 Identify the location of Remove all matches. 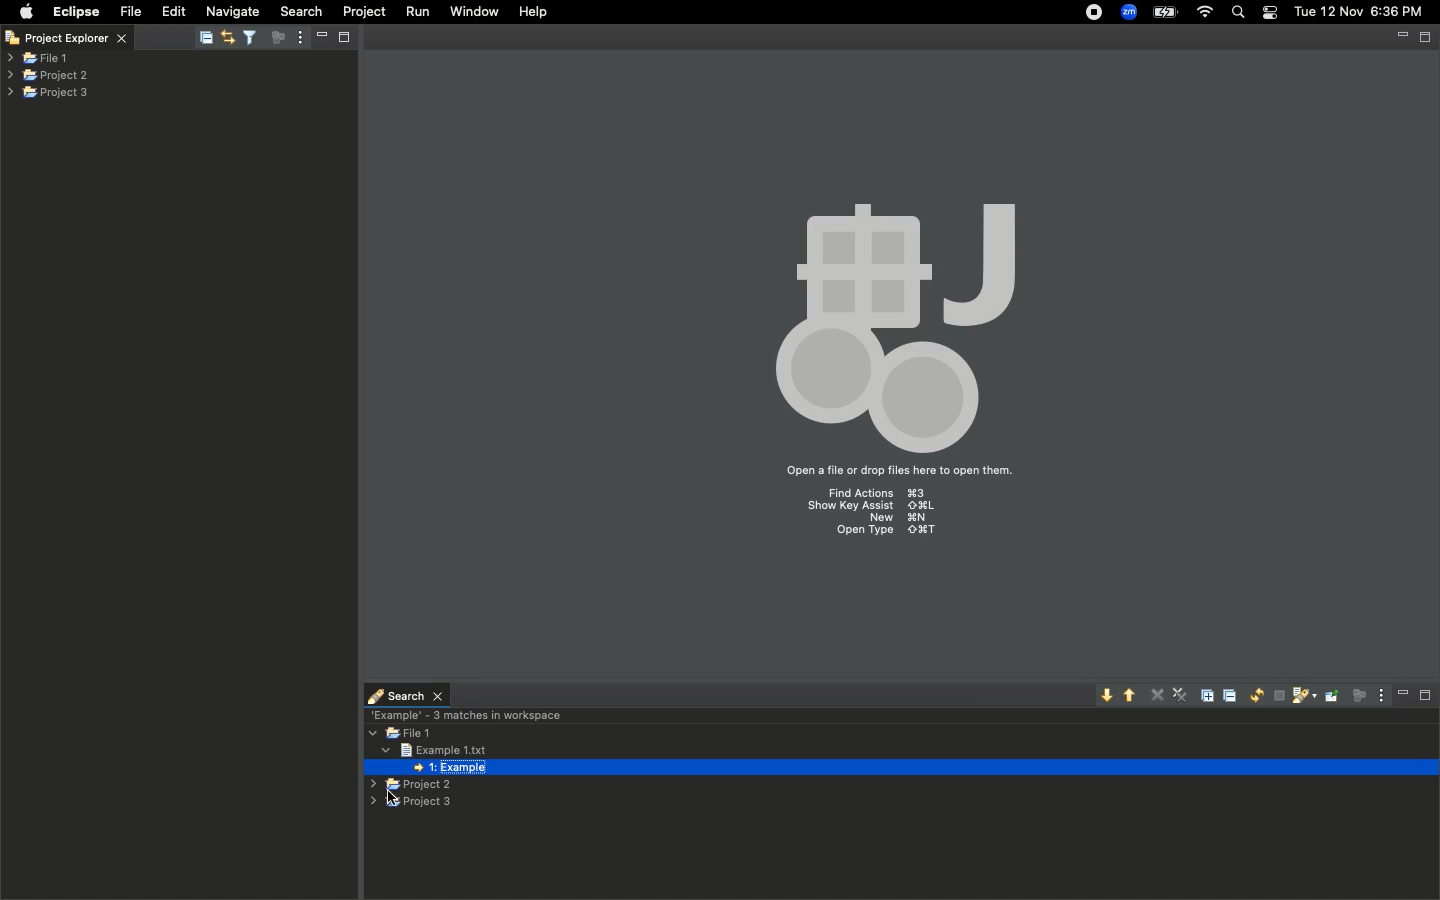
(1182, 697).